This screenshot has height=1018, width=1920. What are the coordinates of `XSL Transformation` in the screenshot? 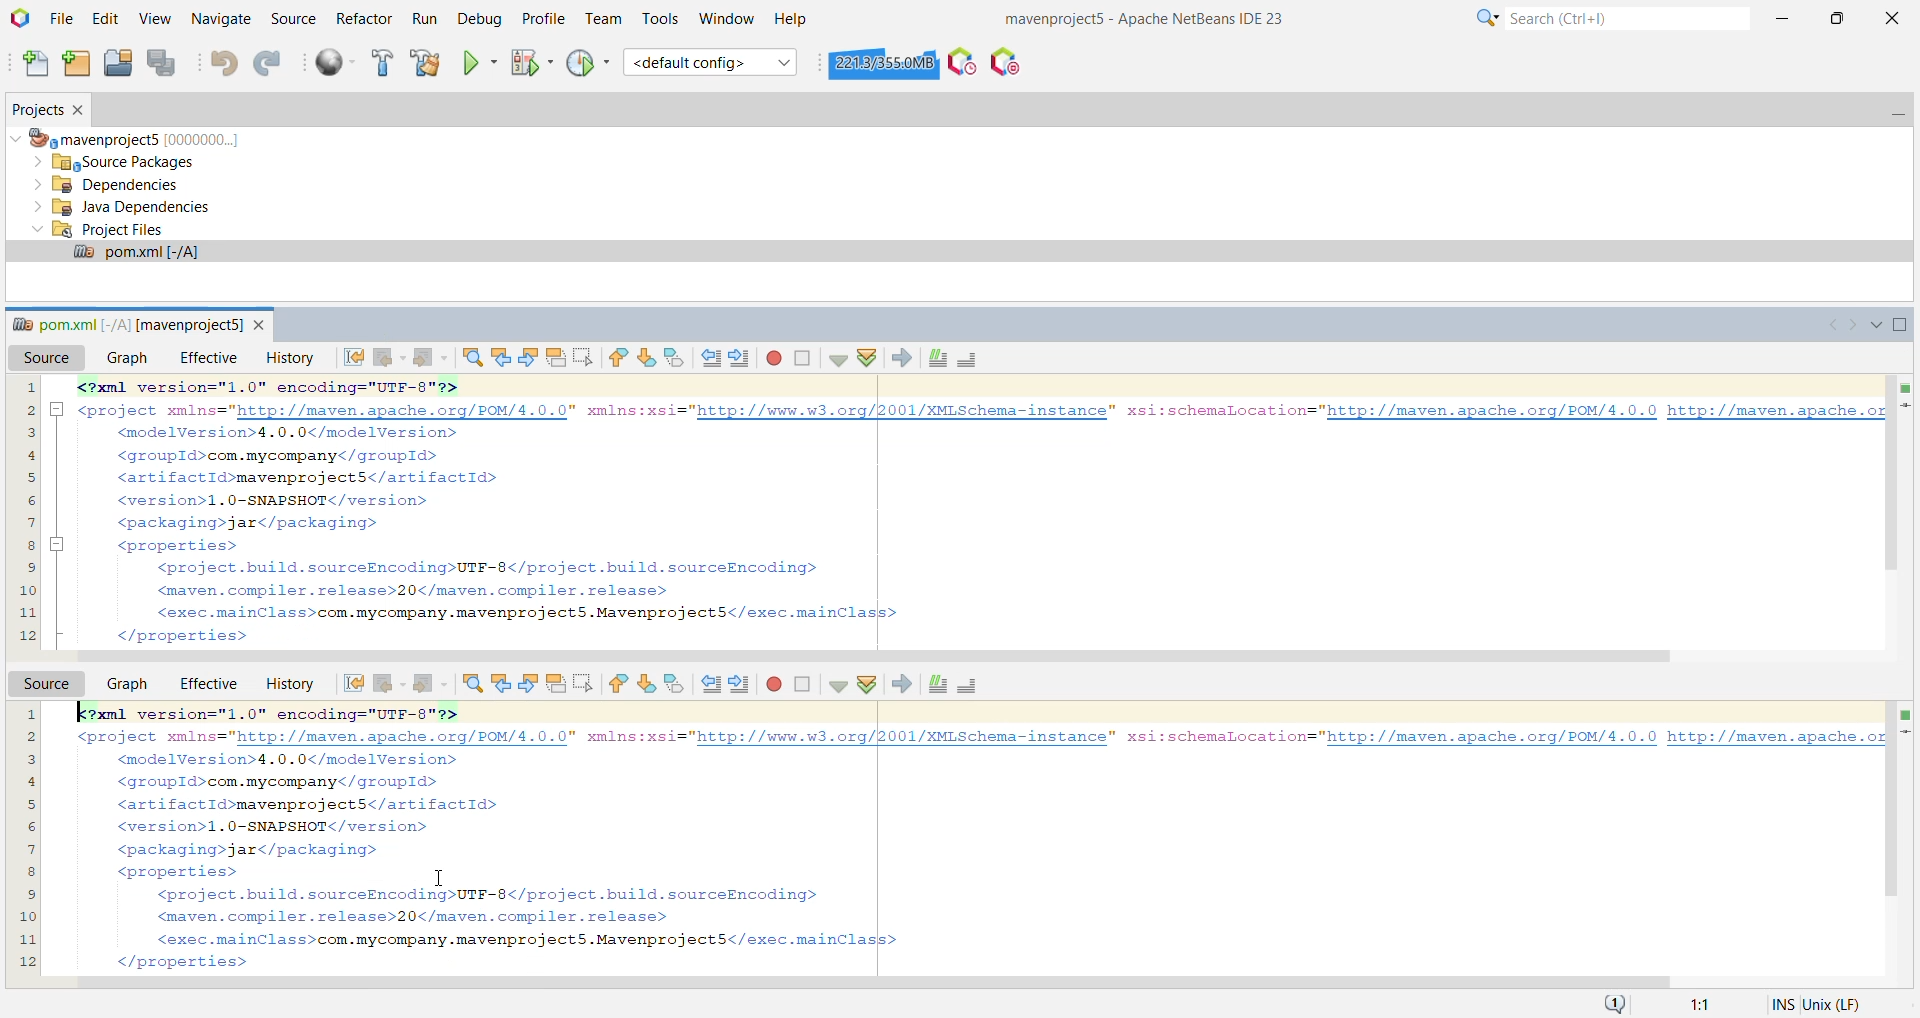 It's located at (900, 358).